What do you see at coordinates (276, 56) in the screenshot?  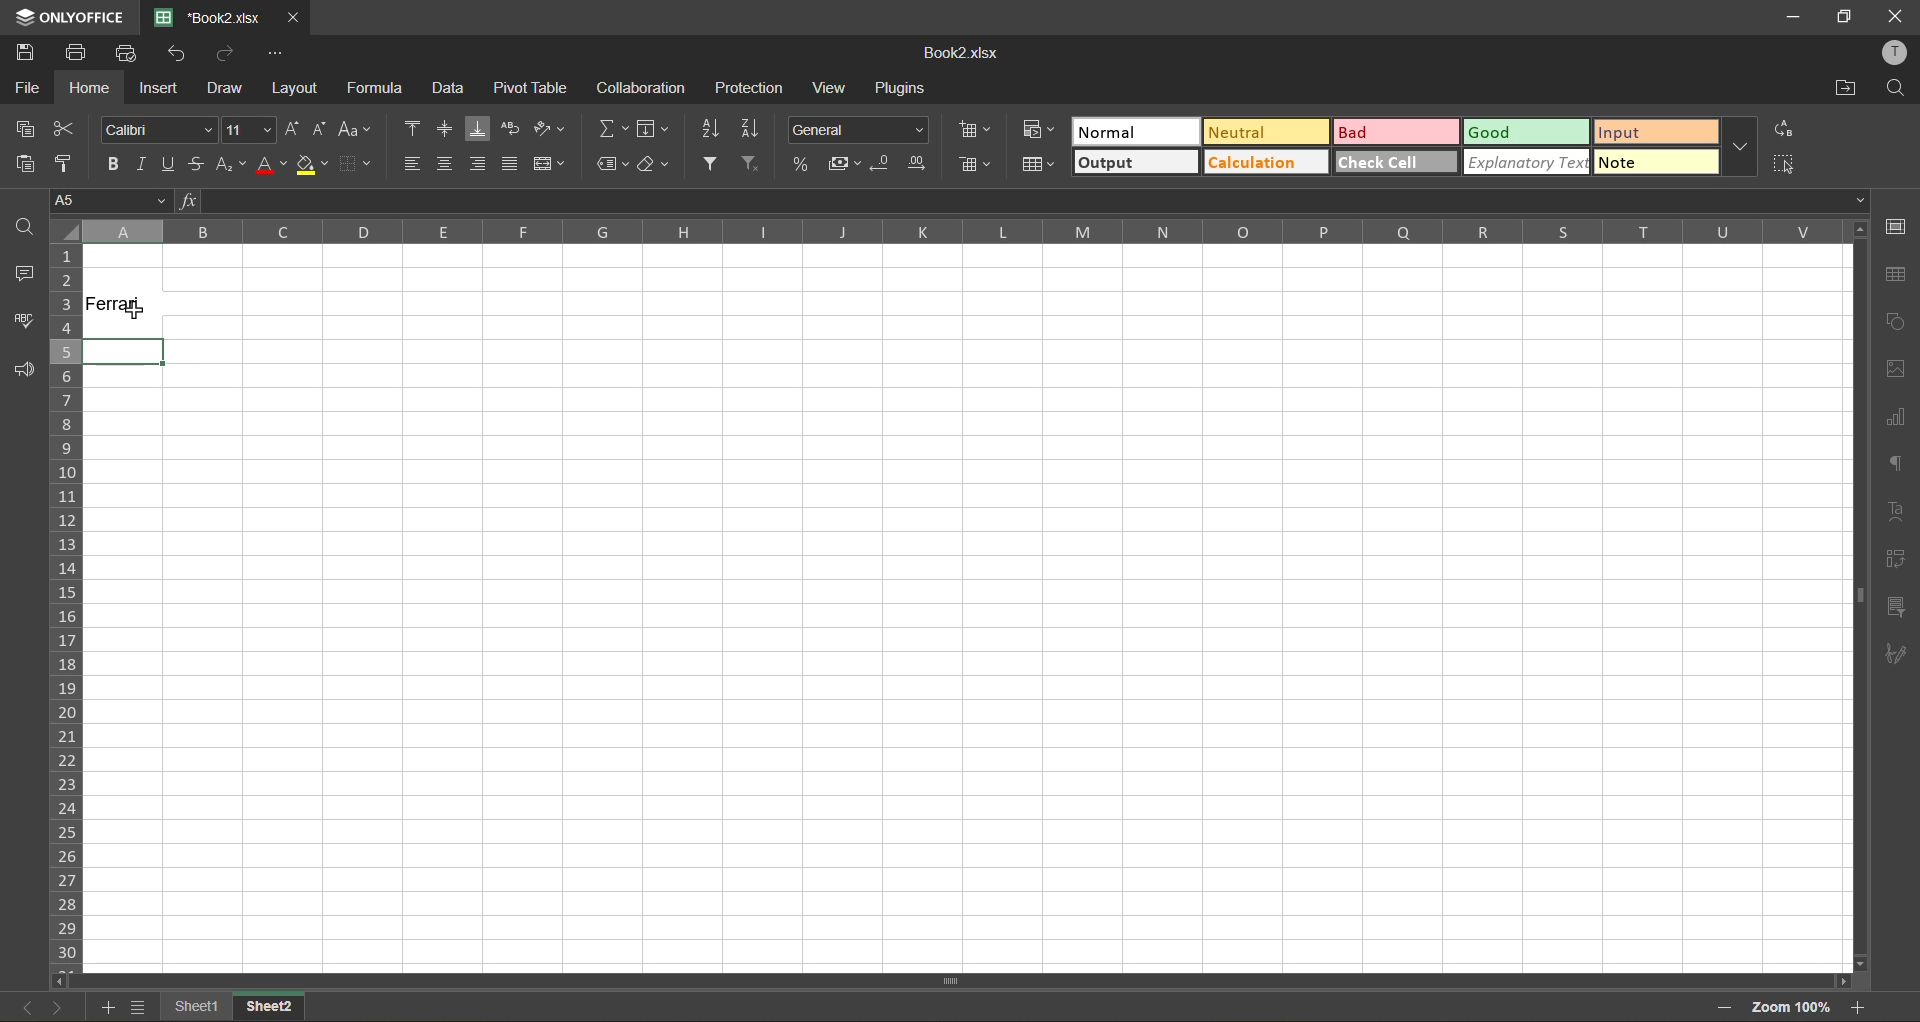 I see `customize quick access toolbar` at bounding box center [276, 56].